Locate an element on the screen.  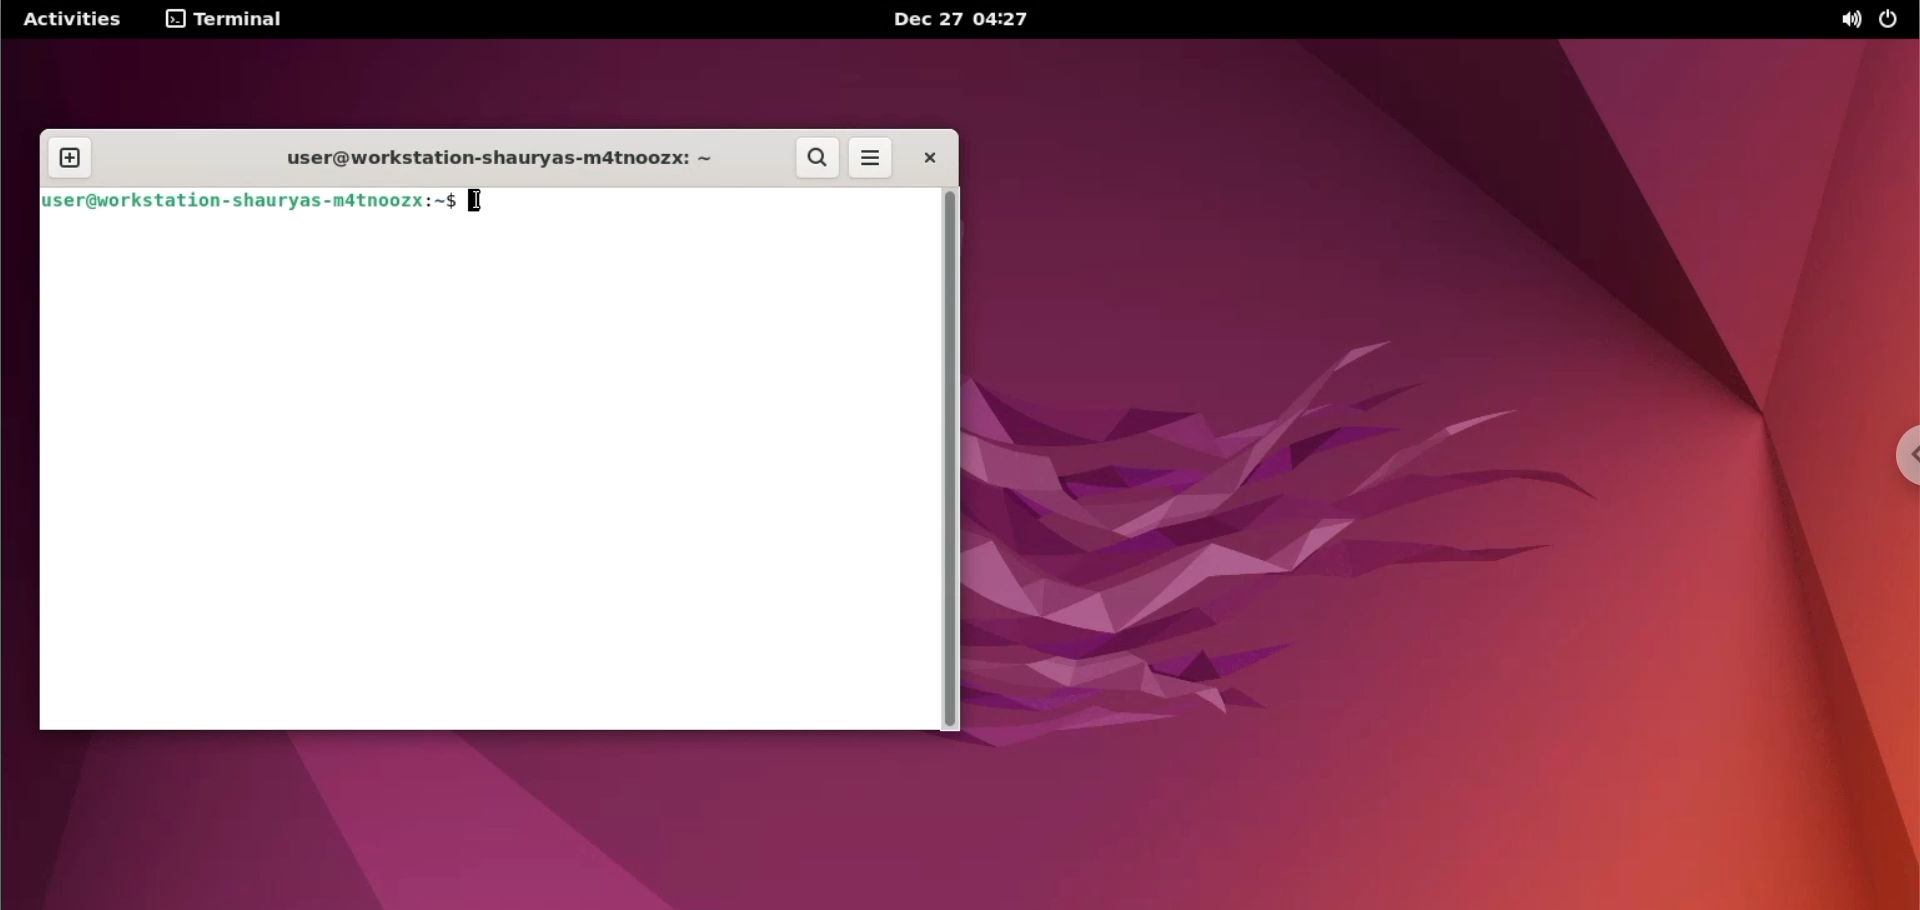
scrollbar is located at coordinates (950, 458).